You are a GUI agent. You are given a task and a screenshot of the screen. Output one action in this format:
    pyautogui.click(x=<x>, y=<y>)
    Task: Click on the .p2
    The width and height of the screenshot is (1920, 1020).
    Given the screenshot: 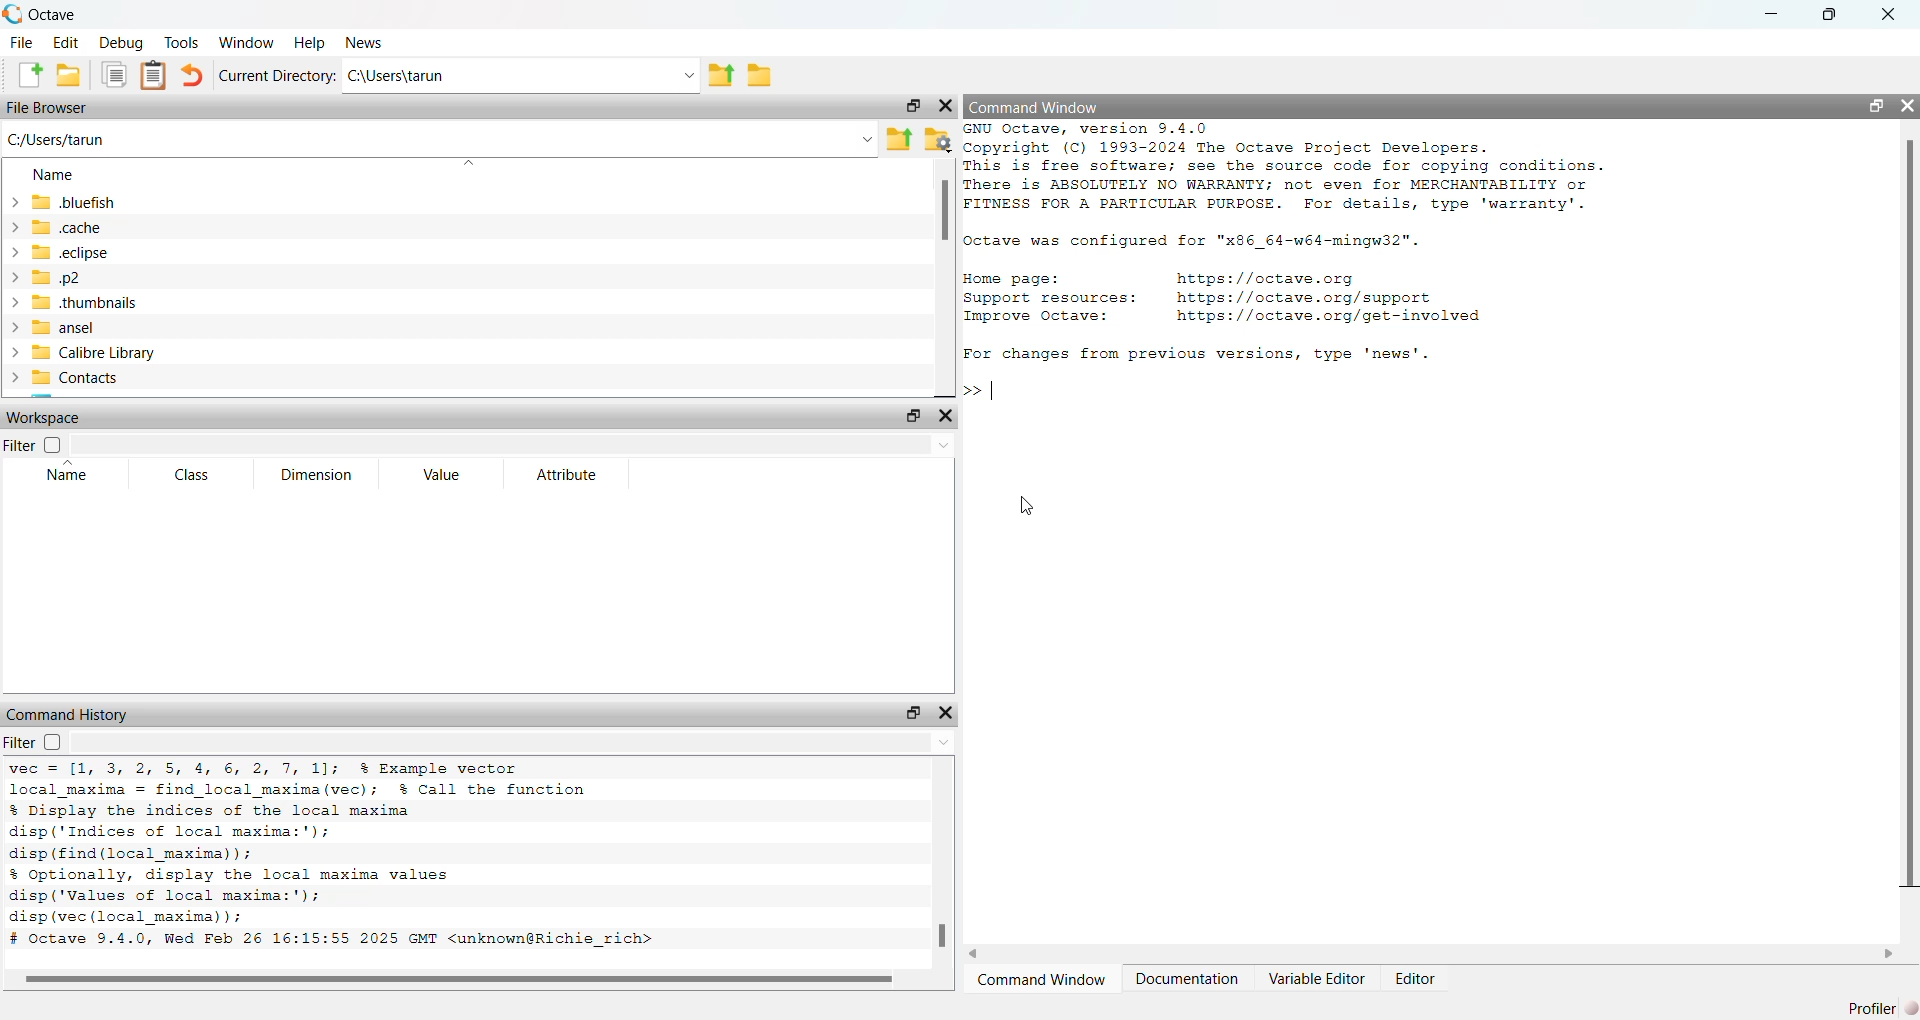 What is the action you would take?
    pyautogui.click(x=57, y=277)
    